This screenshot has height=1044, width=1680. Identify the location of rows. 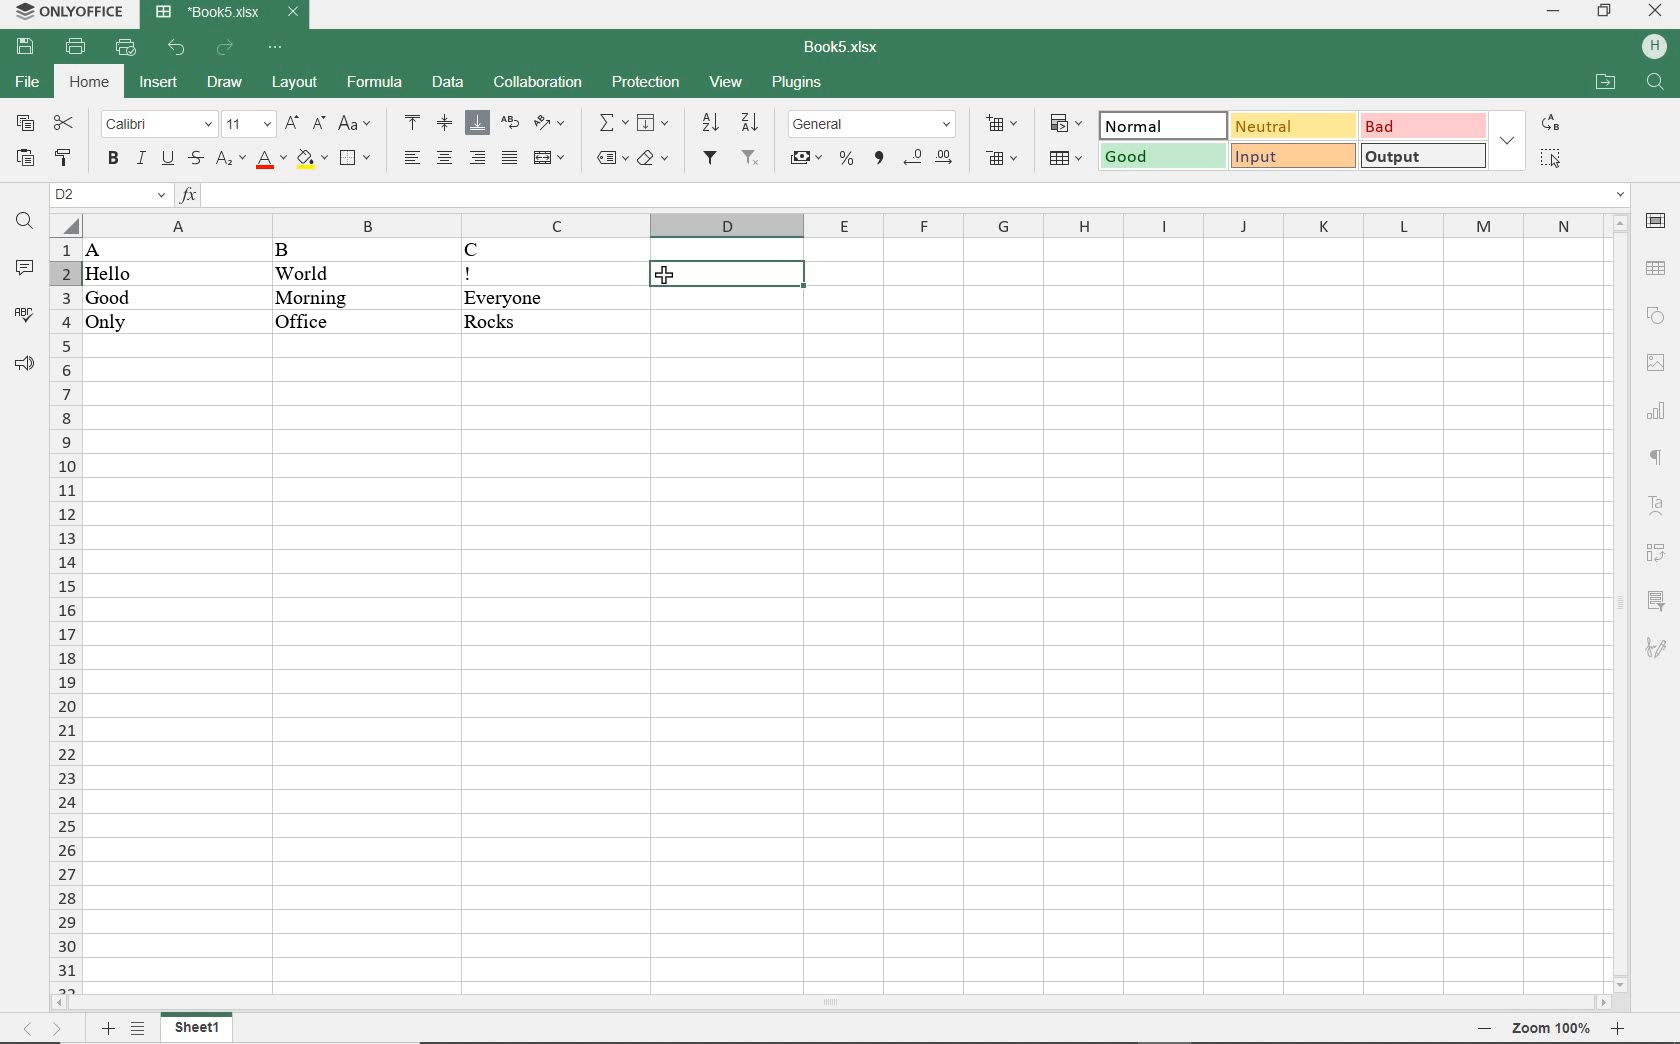
(62, 614).